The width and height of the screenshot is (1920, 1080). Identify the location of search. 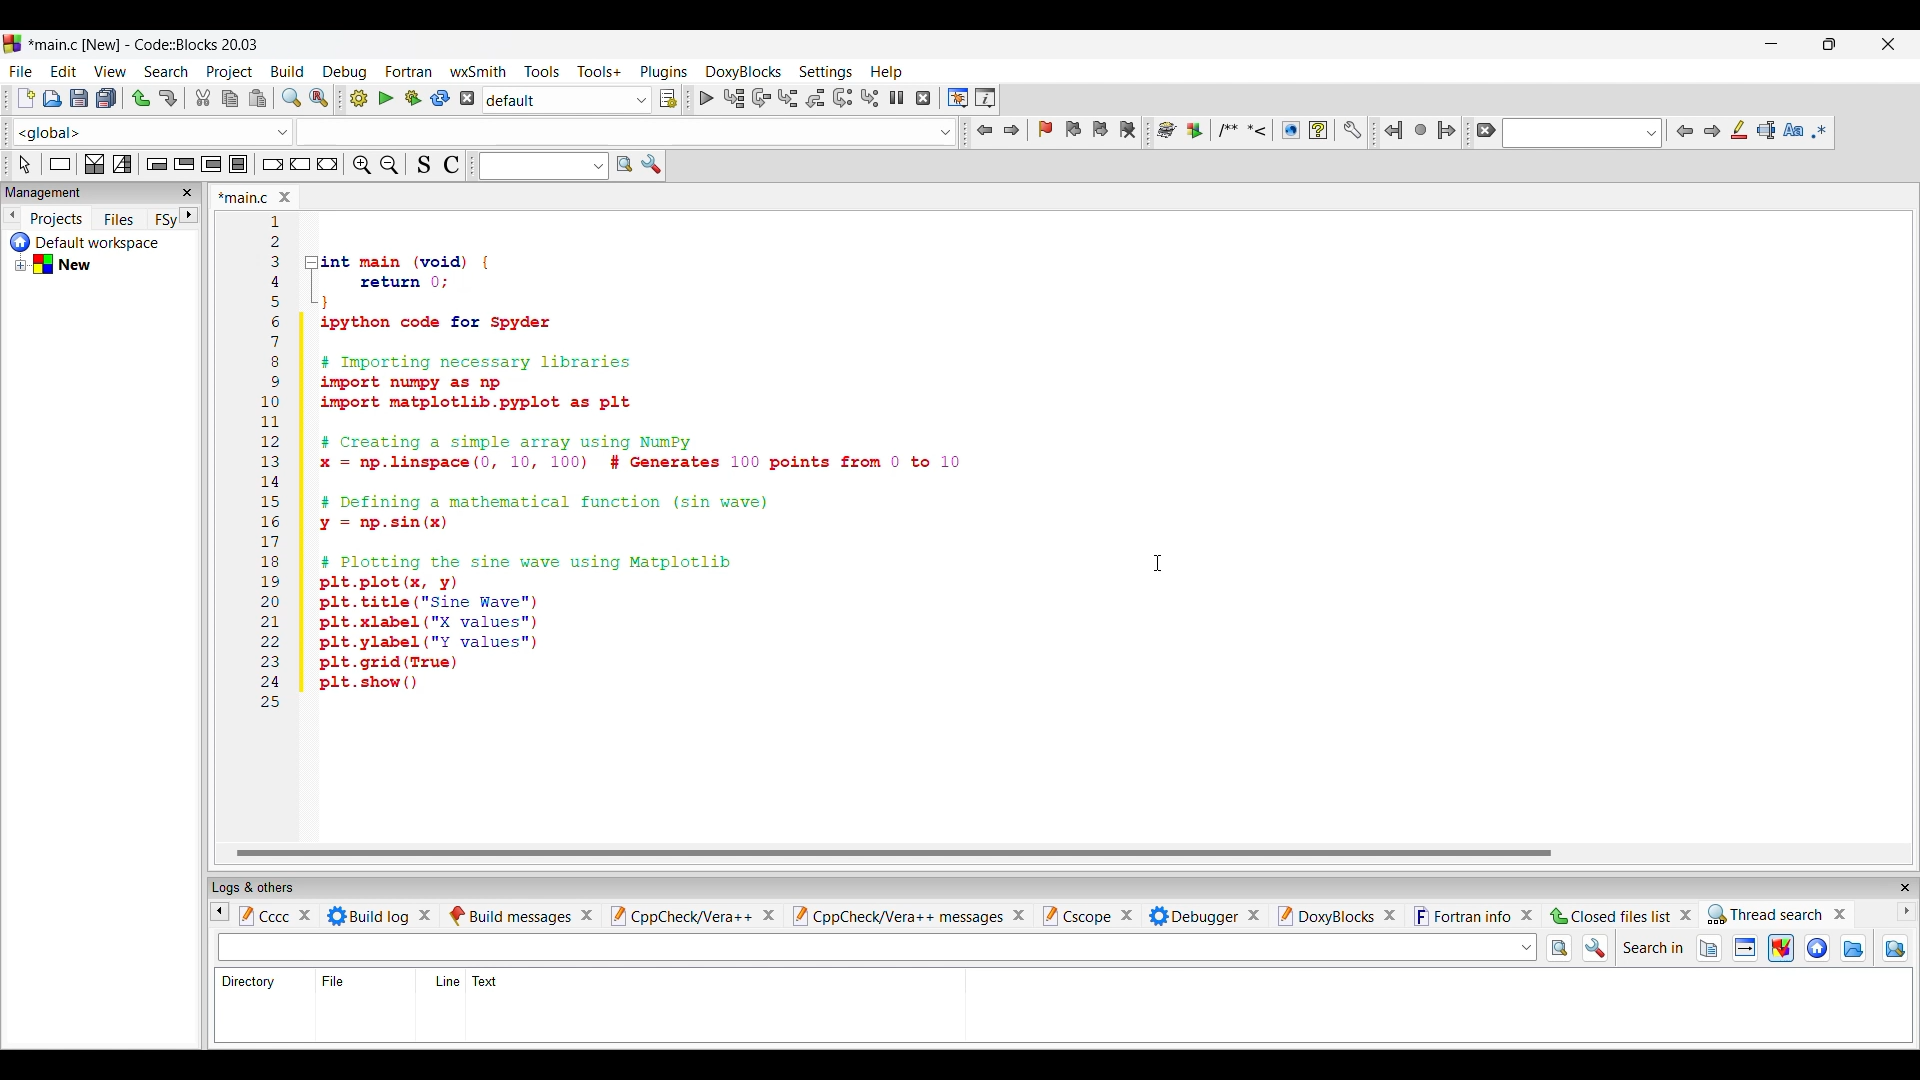
(1581, 134).